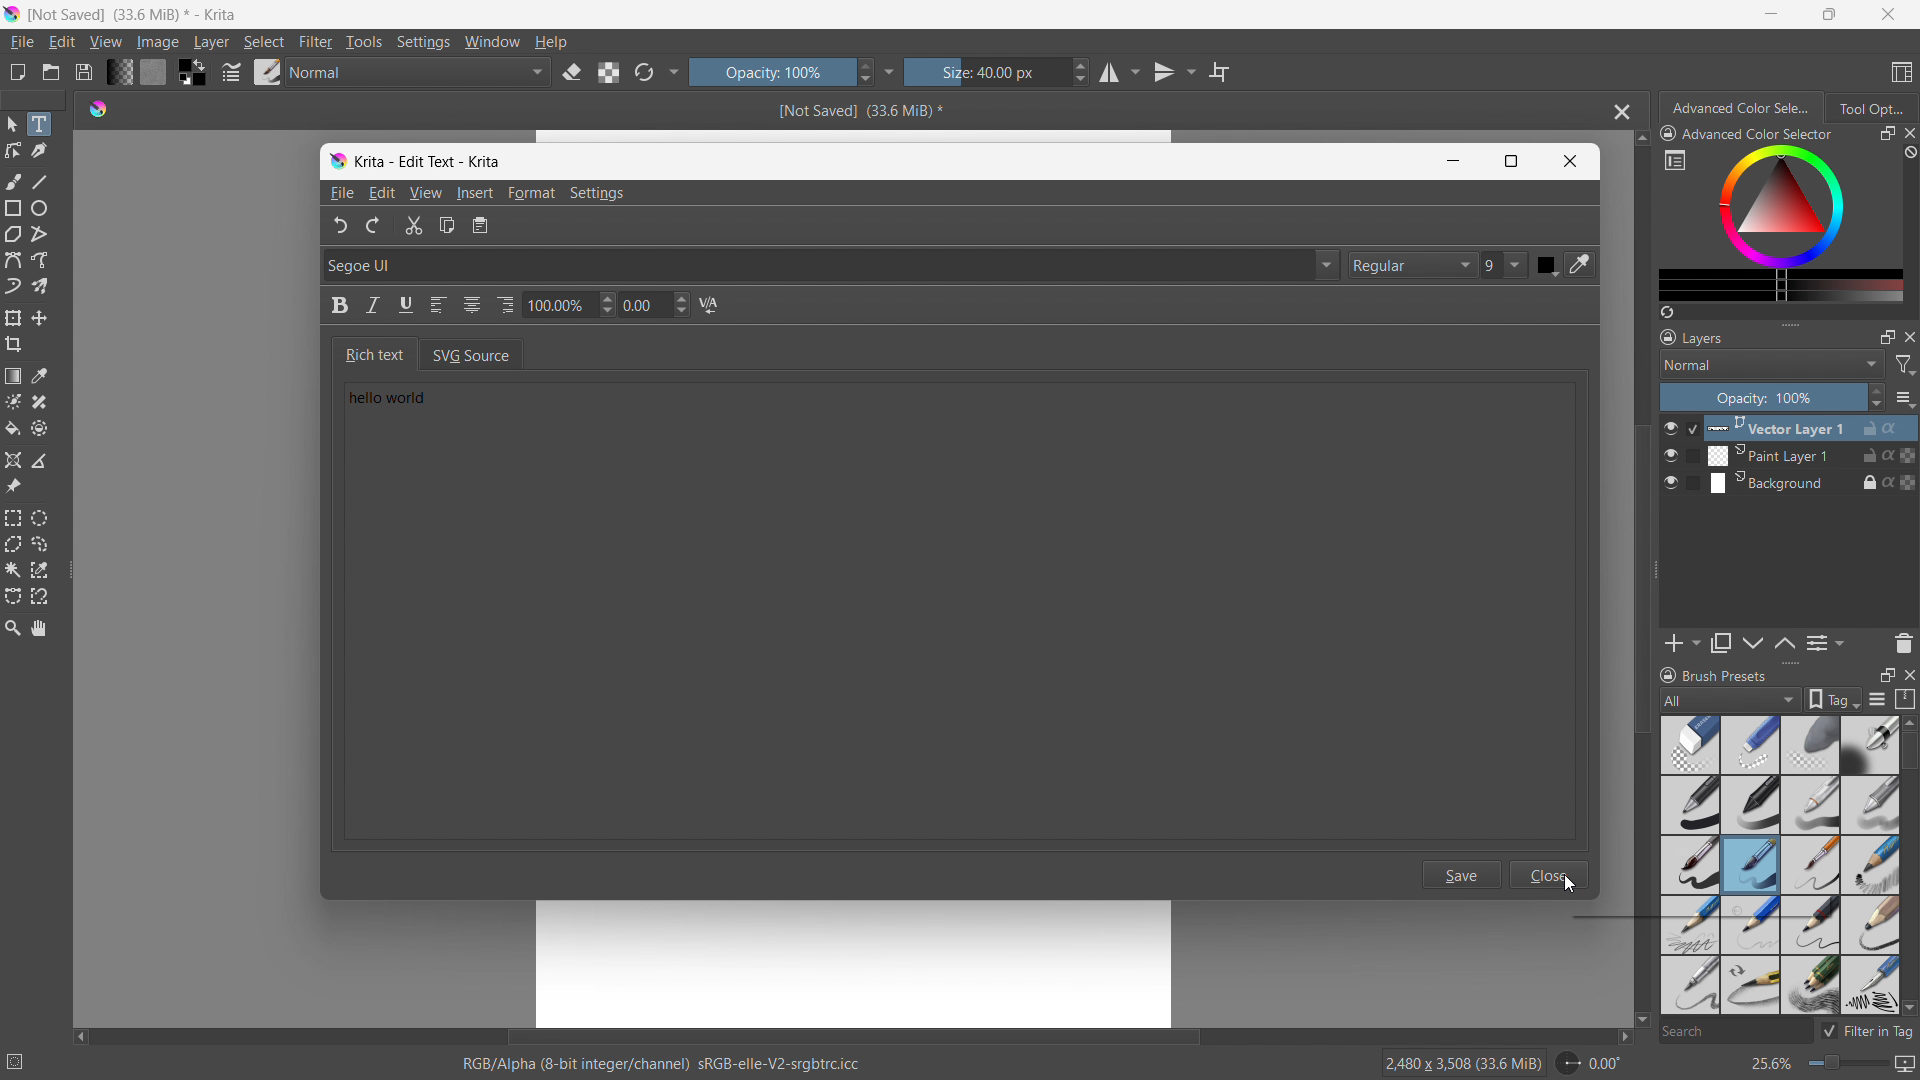  Describe the element at coordinates (1887, 336) in the screenshot. I see `maximize` at that location.